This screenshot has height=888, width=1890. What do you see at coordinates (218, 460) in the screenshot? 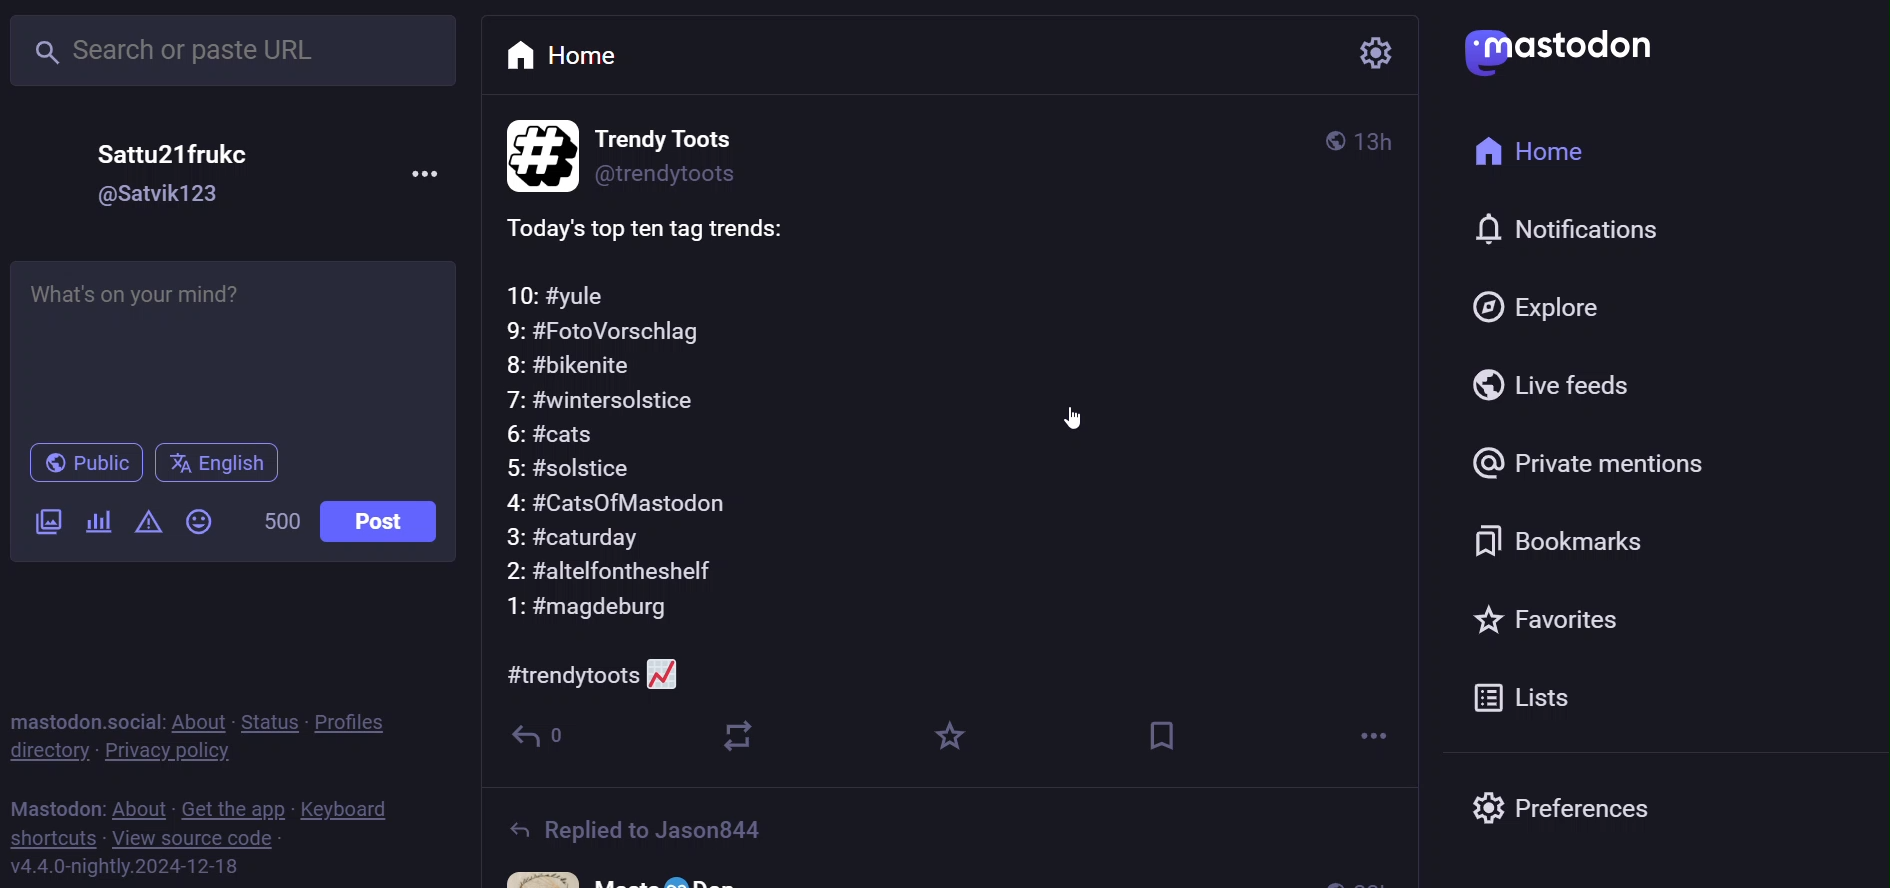
I see `english` at bounding box center [218, 460].